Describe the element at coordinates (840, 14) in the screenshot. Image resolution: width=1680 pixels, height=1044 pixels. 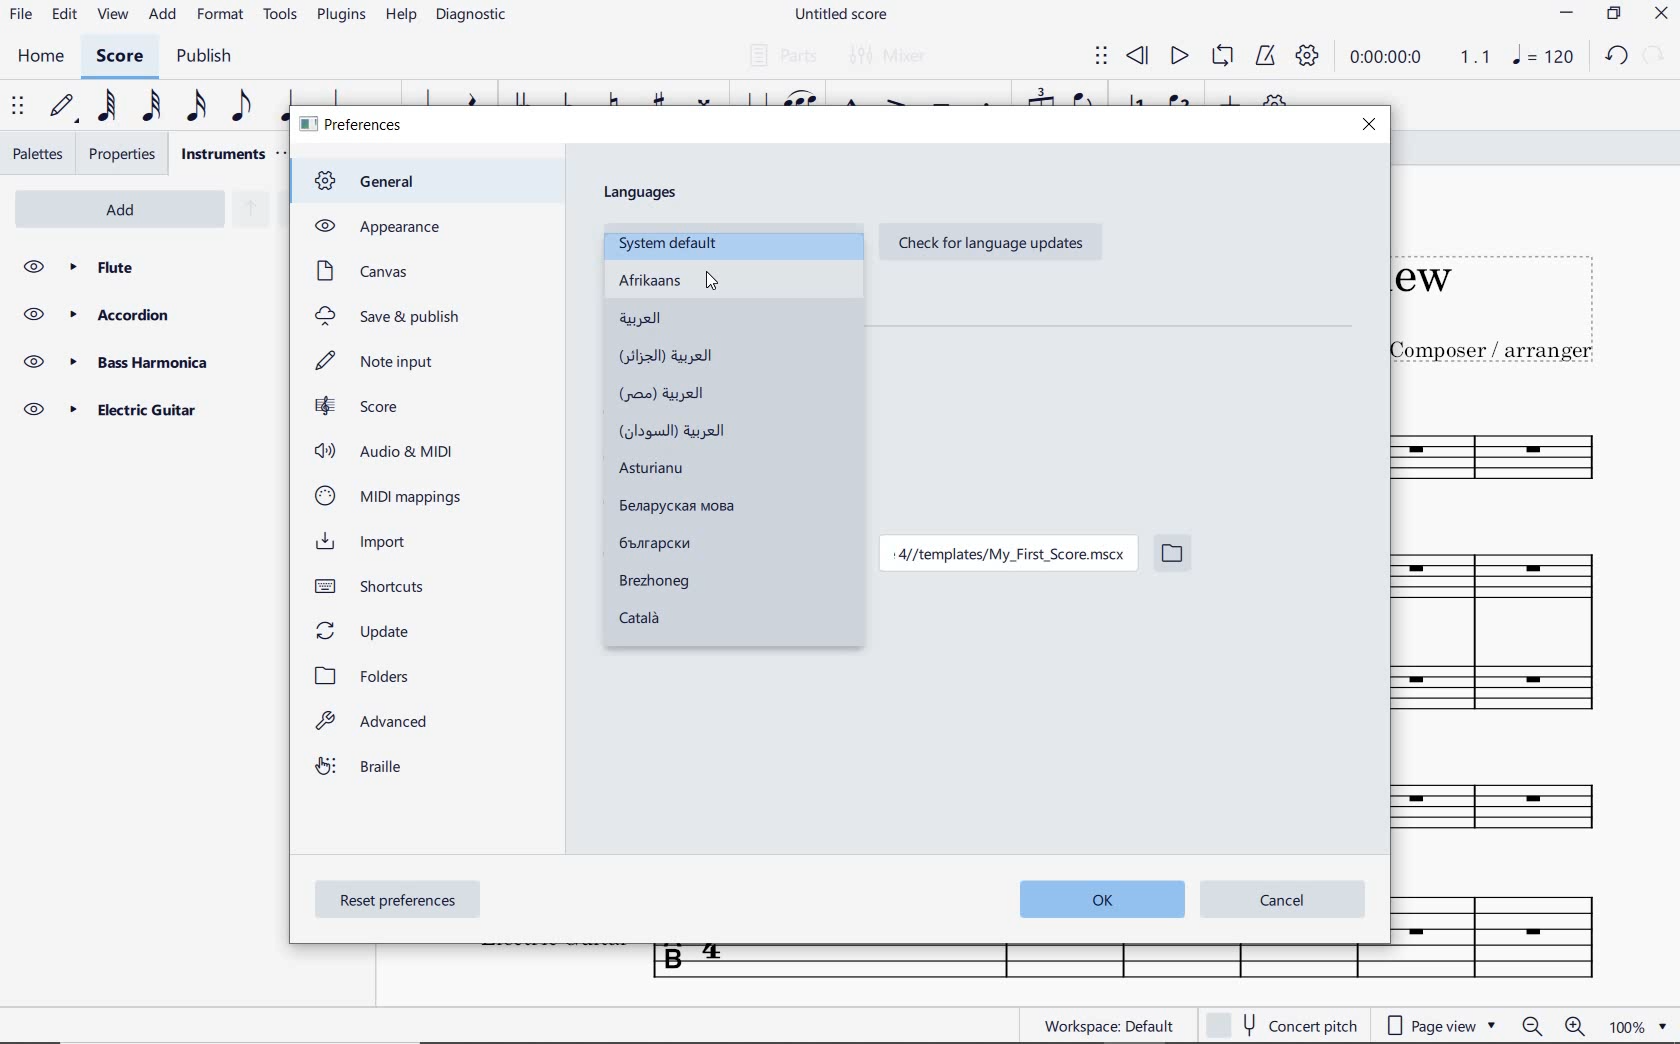
I see `file name` at that location.